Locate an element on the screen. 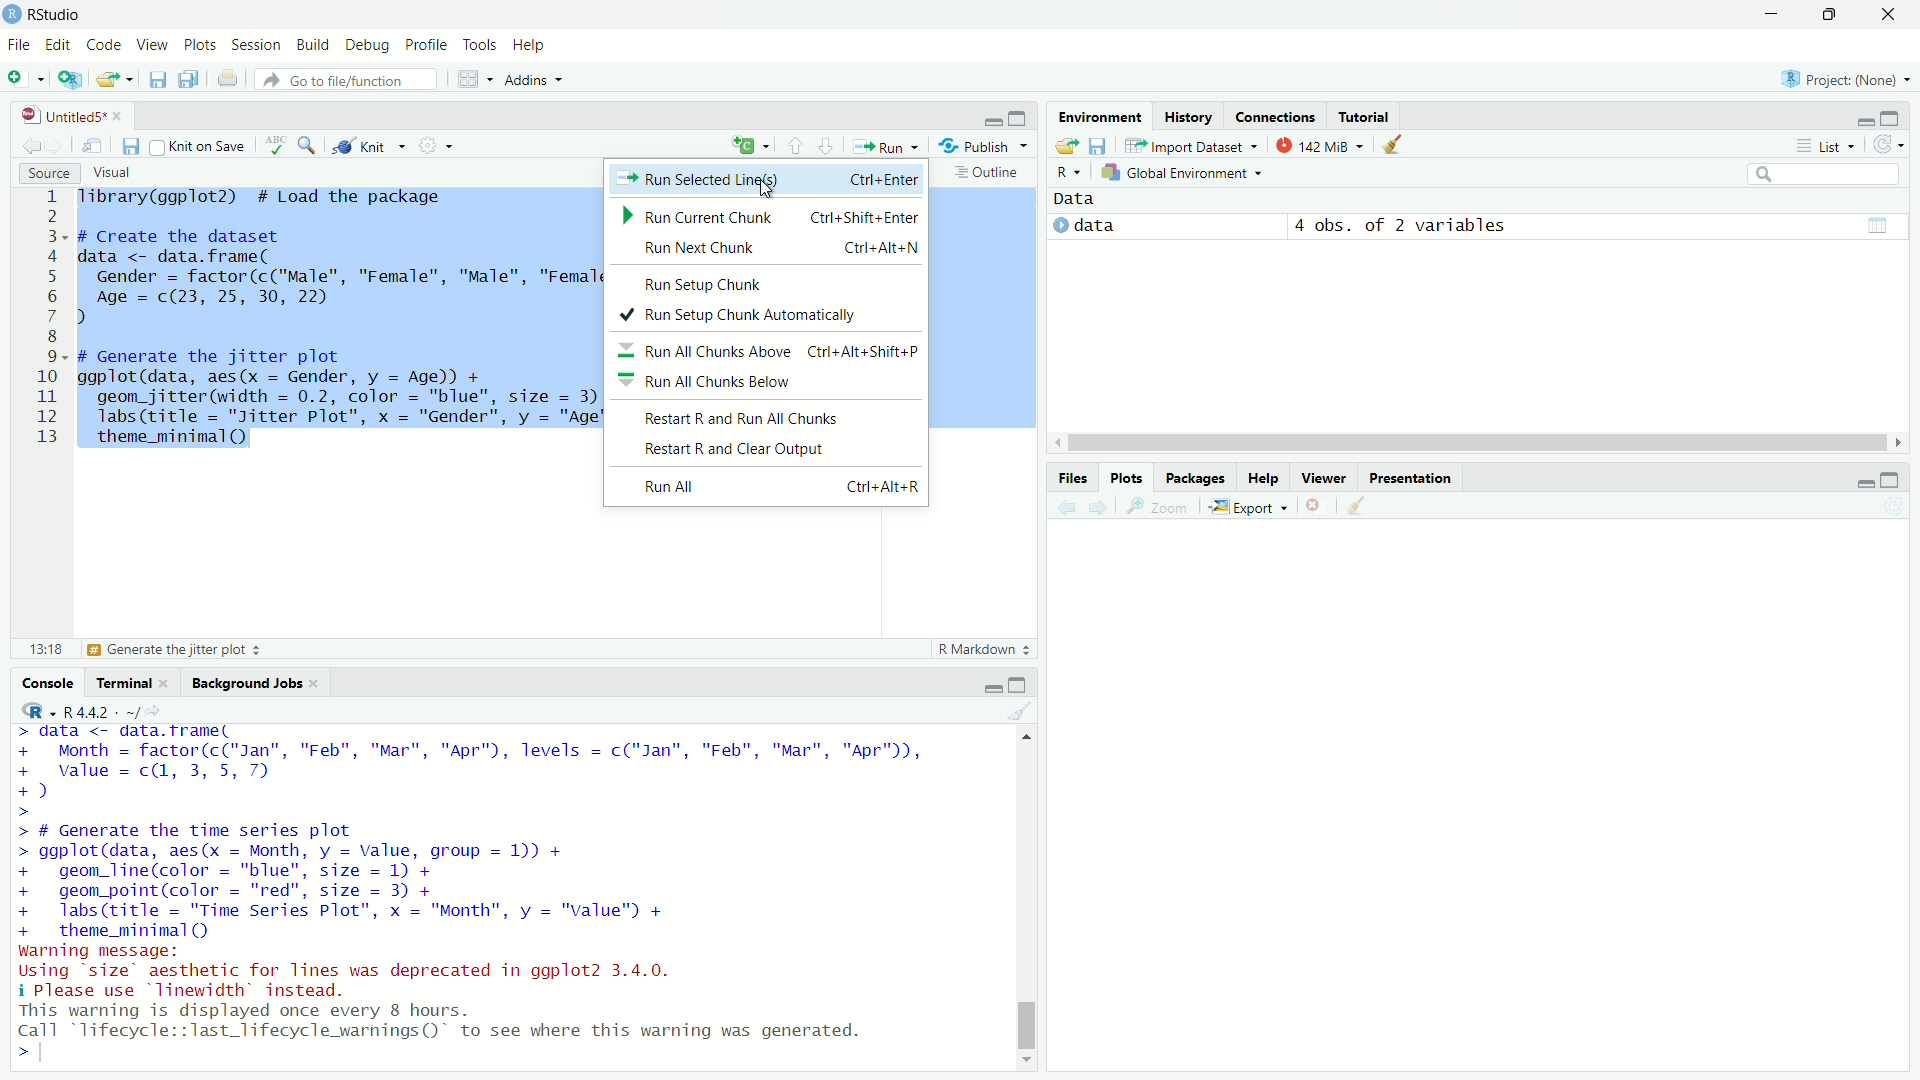 The image size is (1920, 1080). tutorial is located at coordinates (1370, 116).